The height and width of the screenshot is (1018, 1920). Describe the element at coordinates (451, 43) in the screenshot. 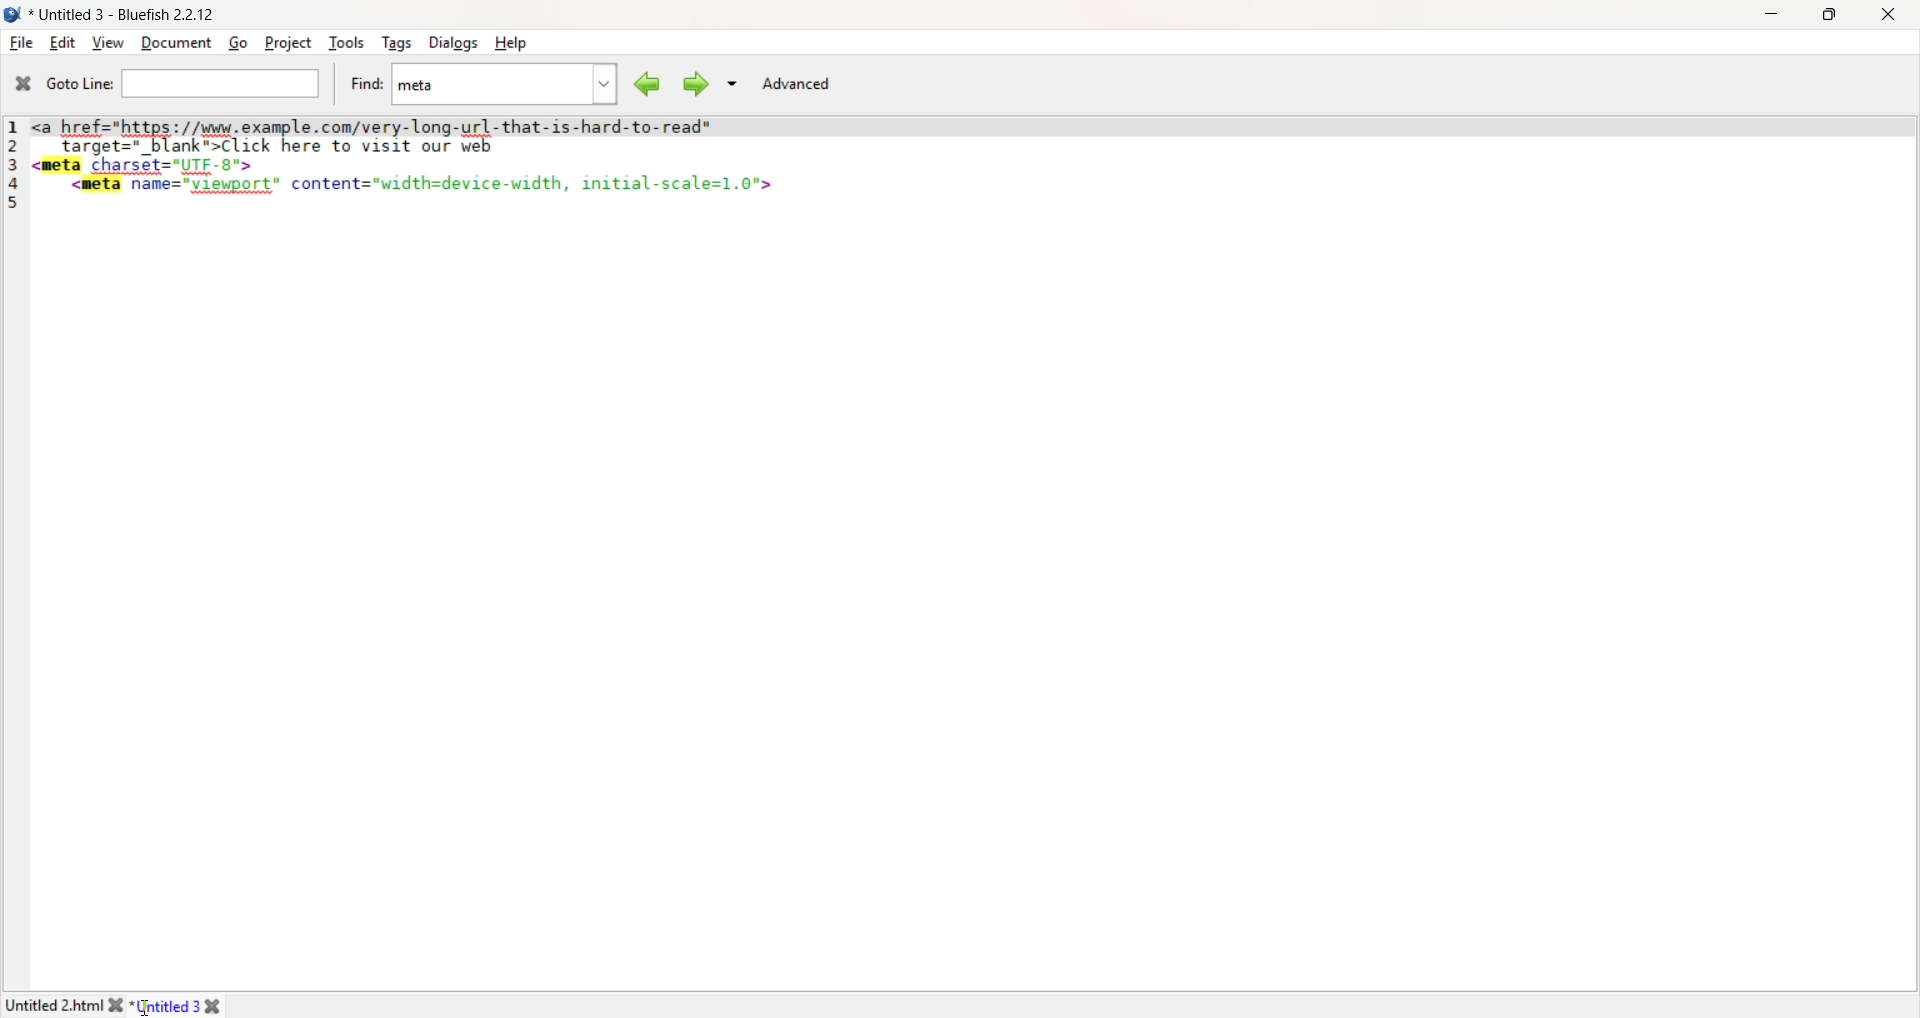

I see `Dialogs` at that location.